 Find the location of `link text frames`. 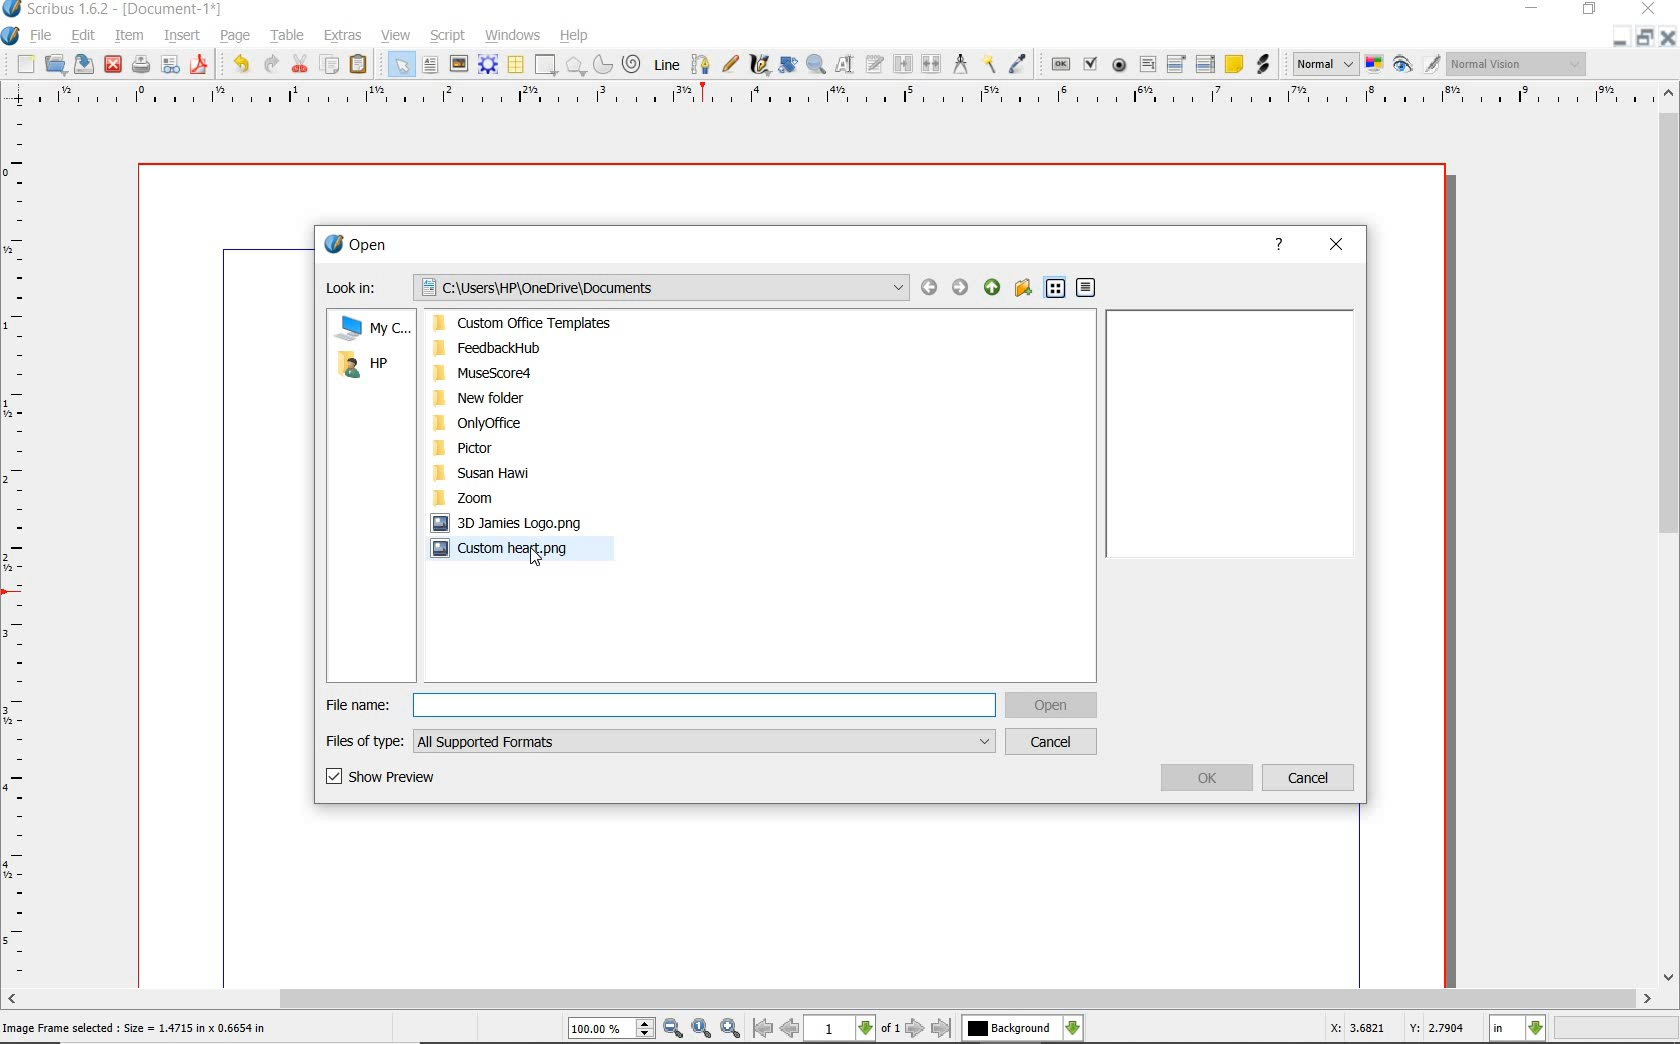

link text frames is located at coordinates (904, 64).